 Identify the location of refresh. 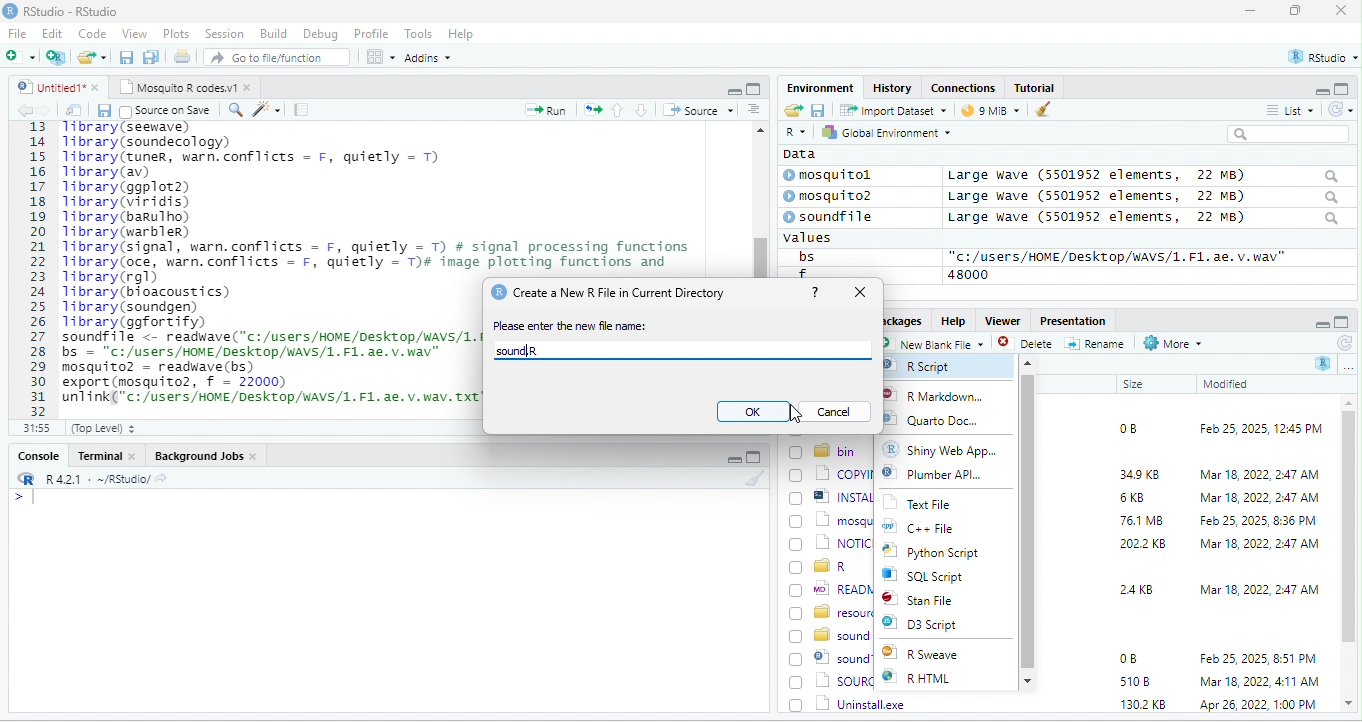
(1337, 109).